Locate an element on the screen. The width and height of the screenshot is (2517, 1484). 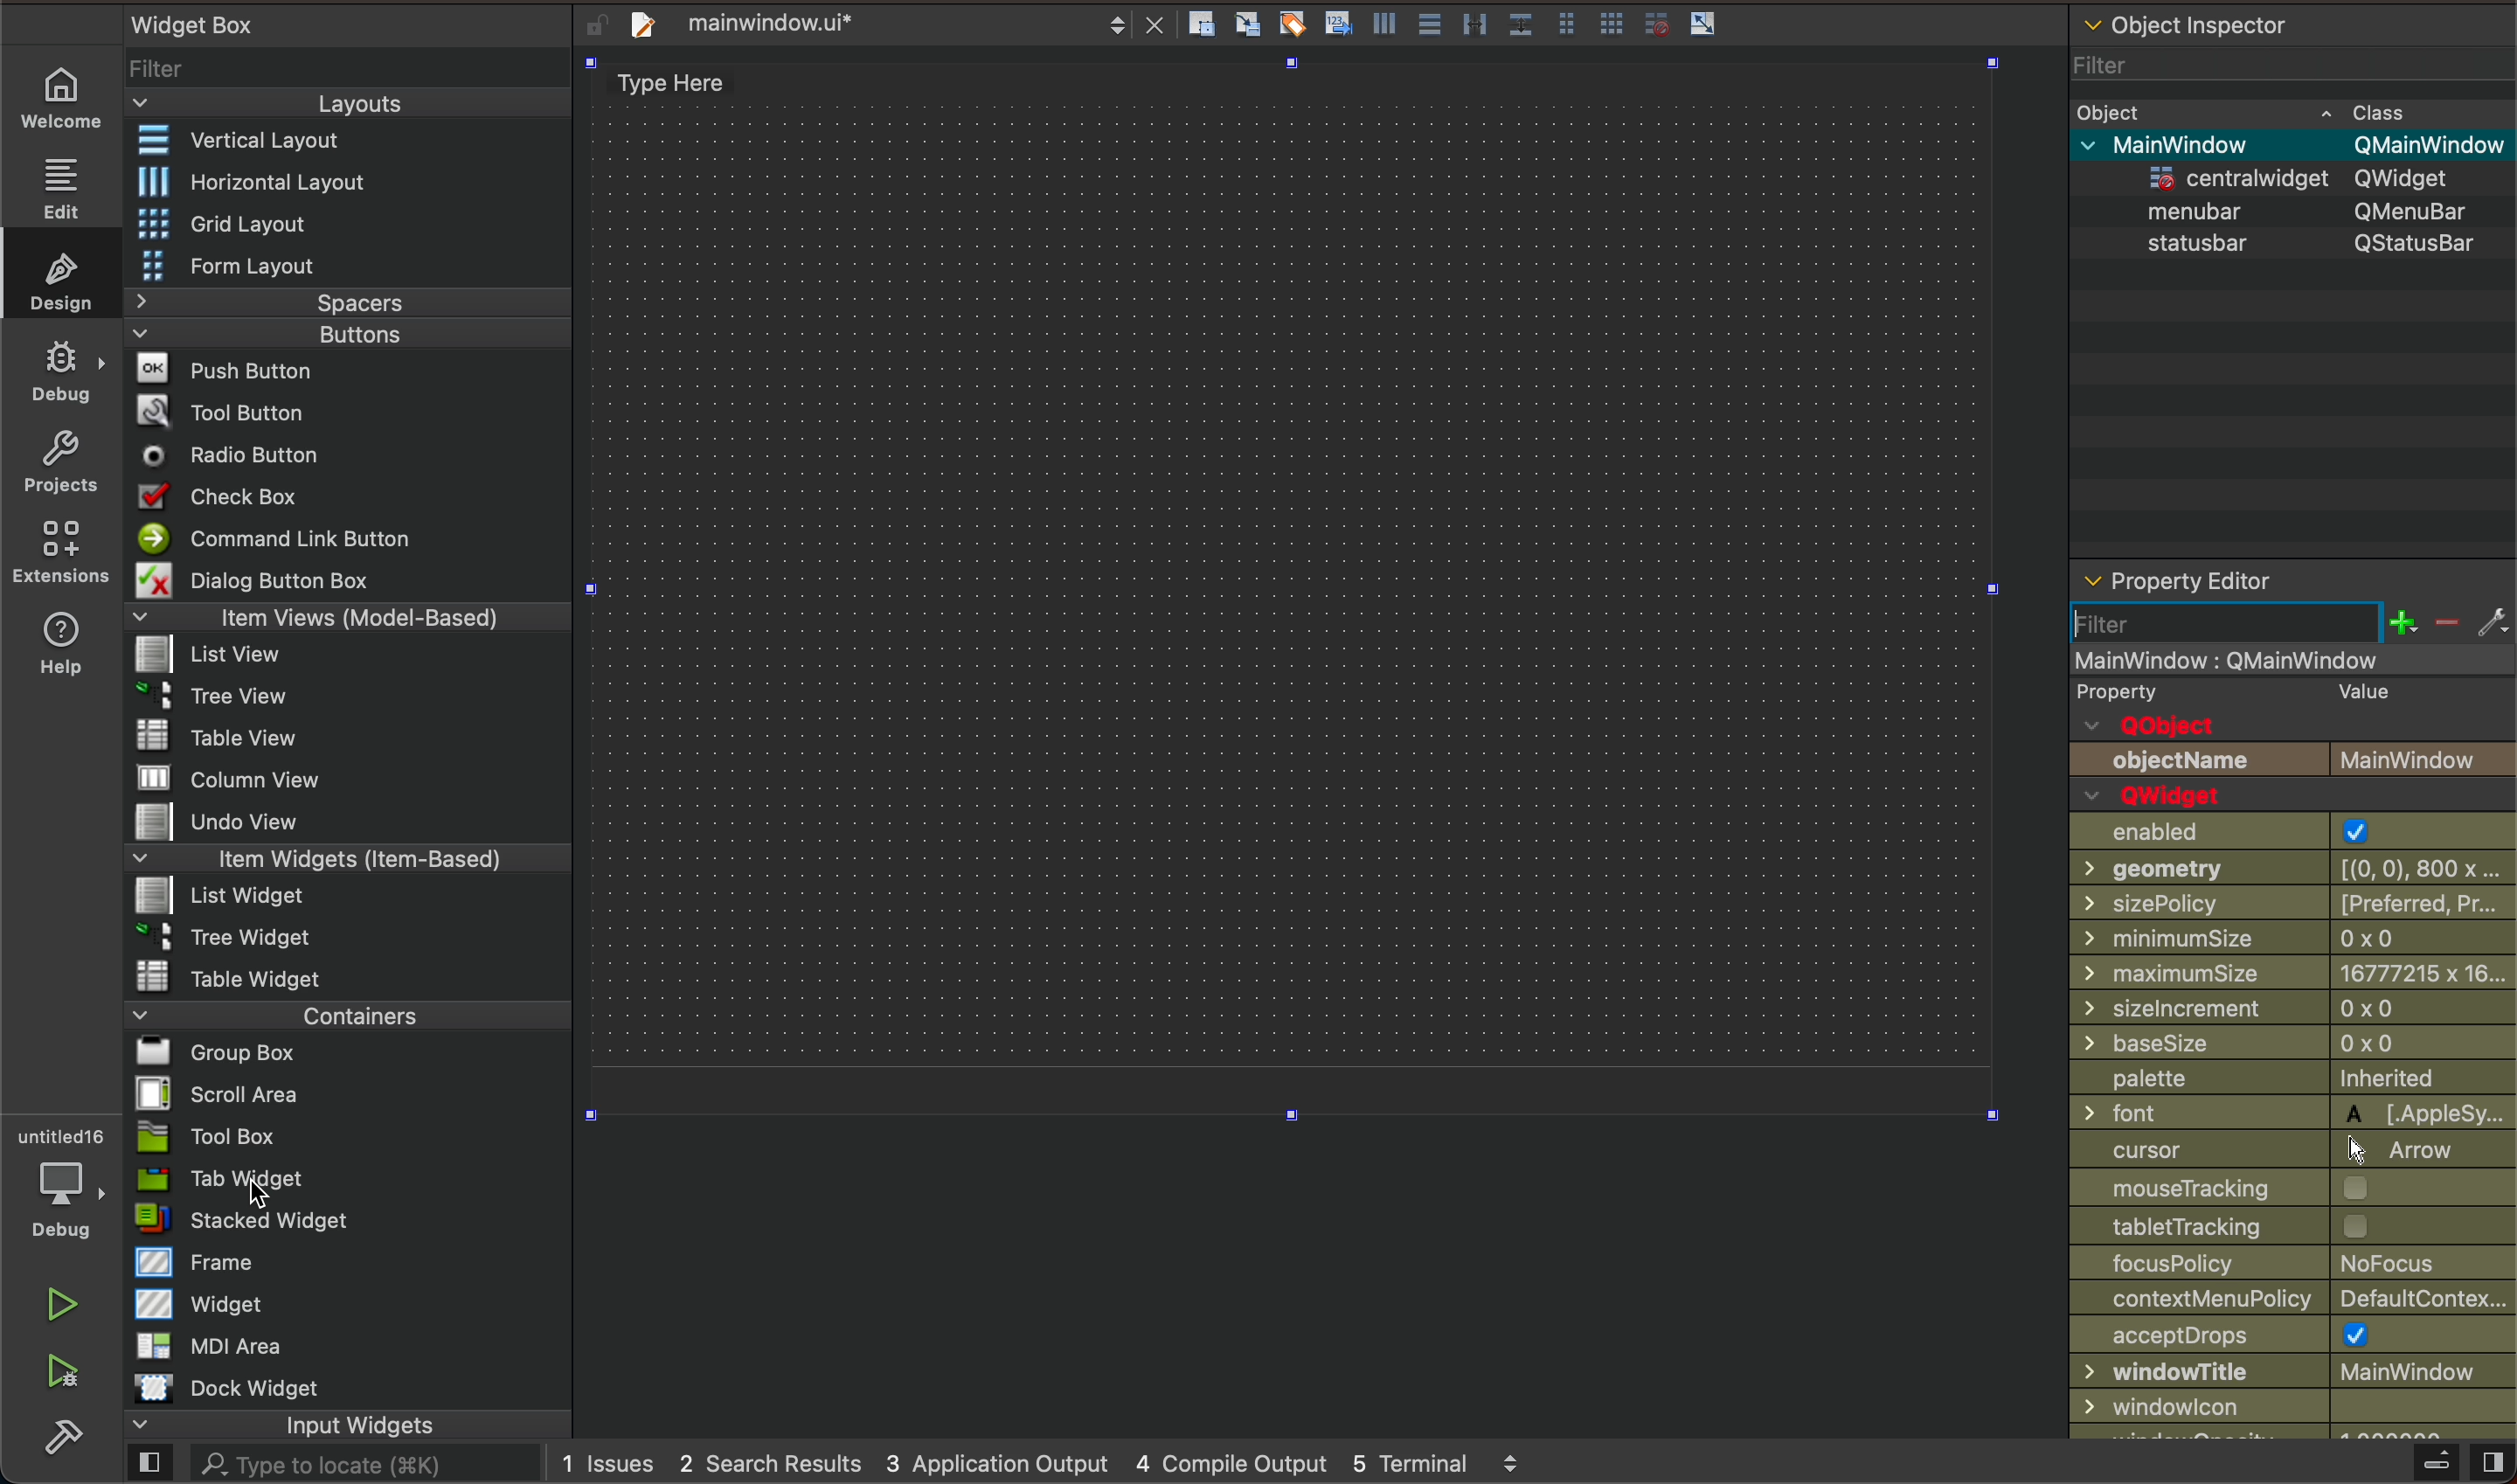
size increment is located at coordinates (2292, 1009).